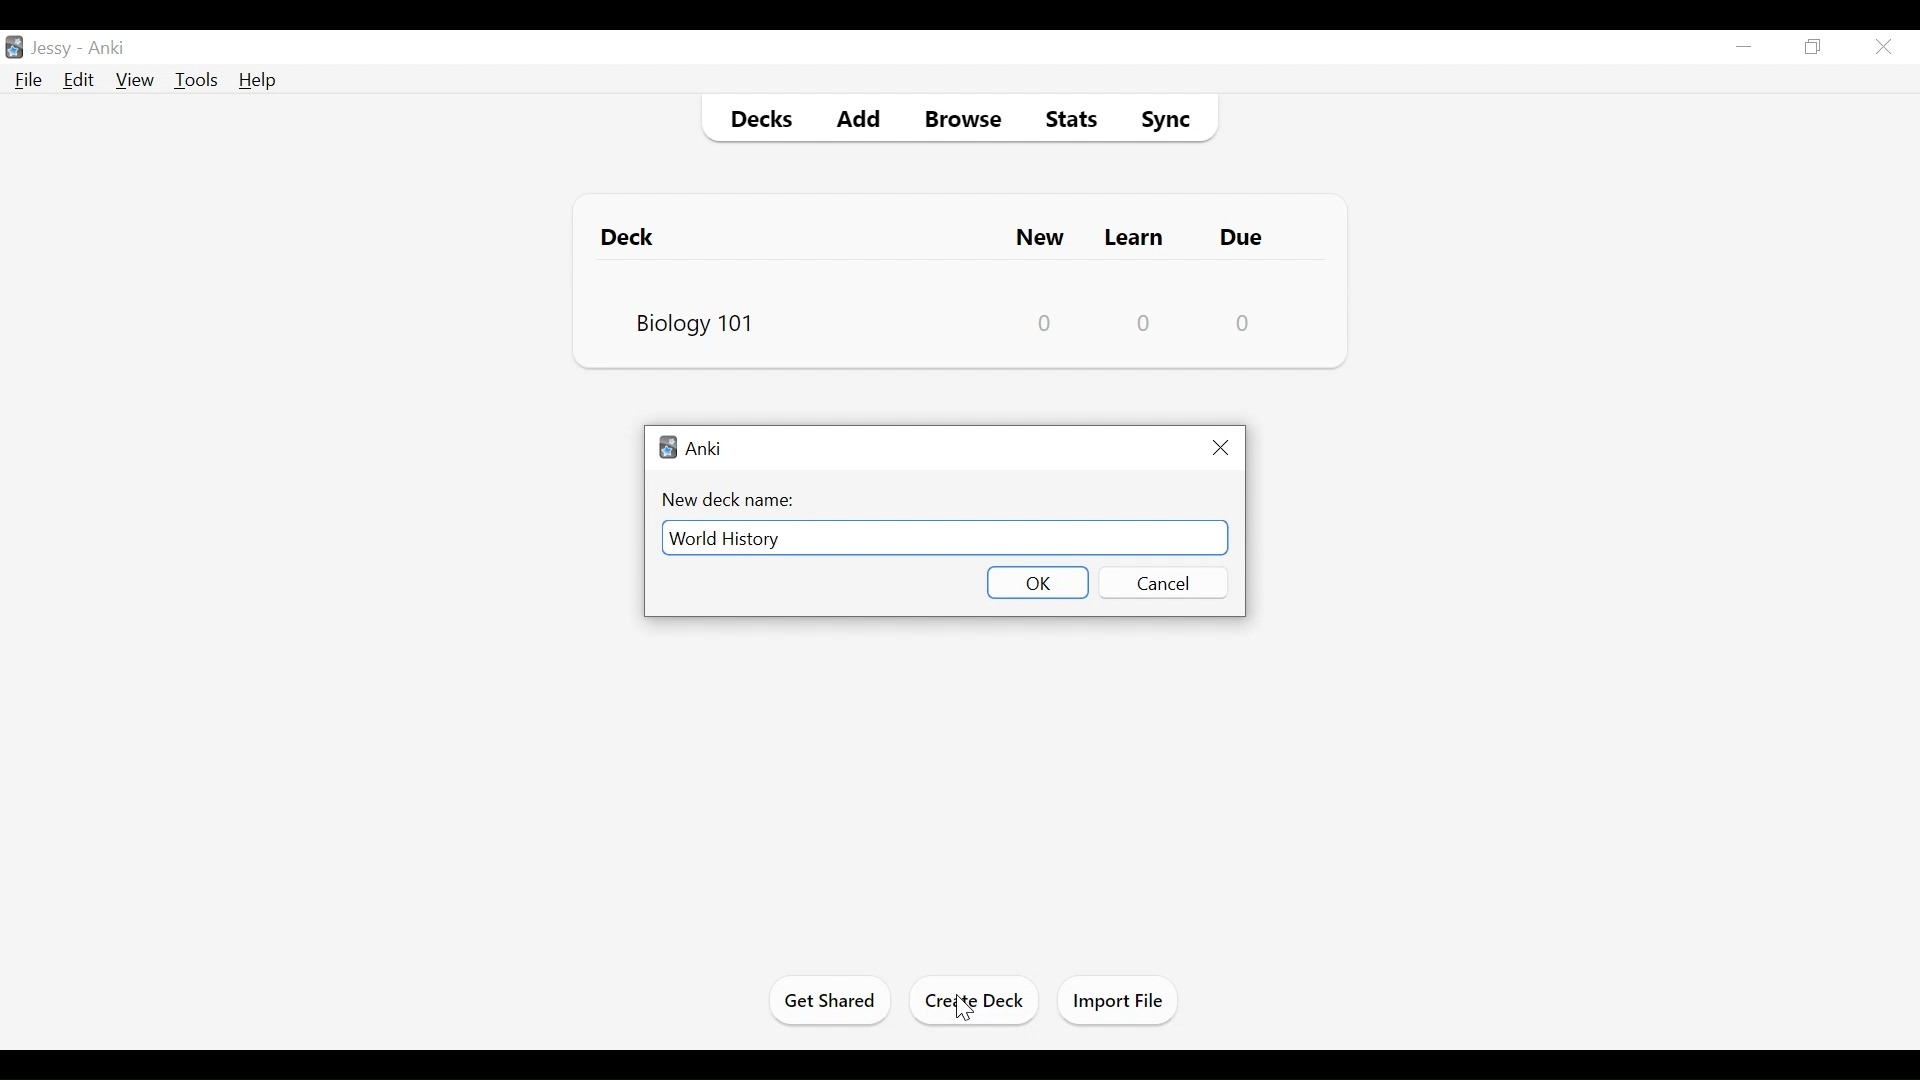  Describe the element at coordinates (693, 321) in the screenshot. I see `Biology 101` at that location.